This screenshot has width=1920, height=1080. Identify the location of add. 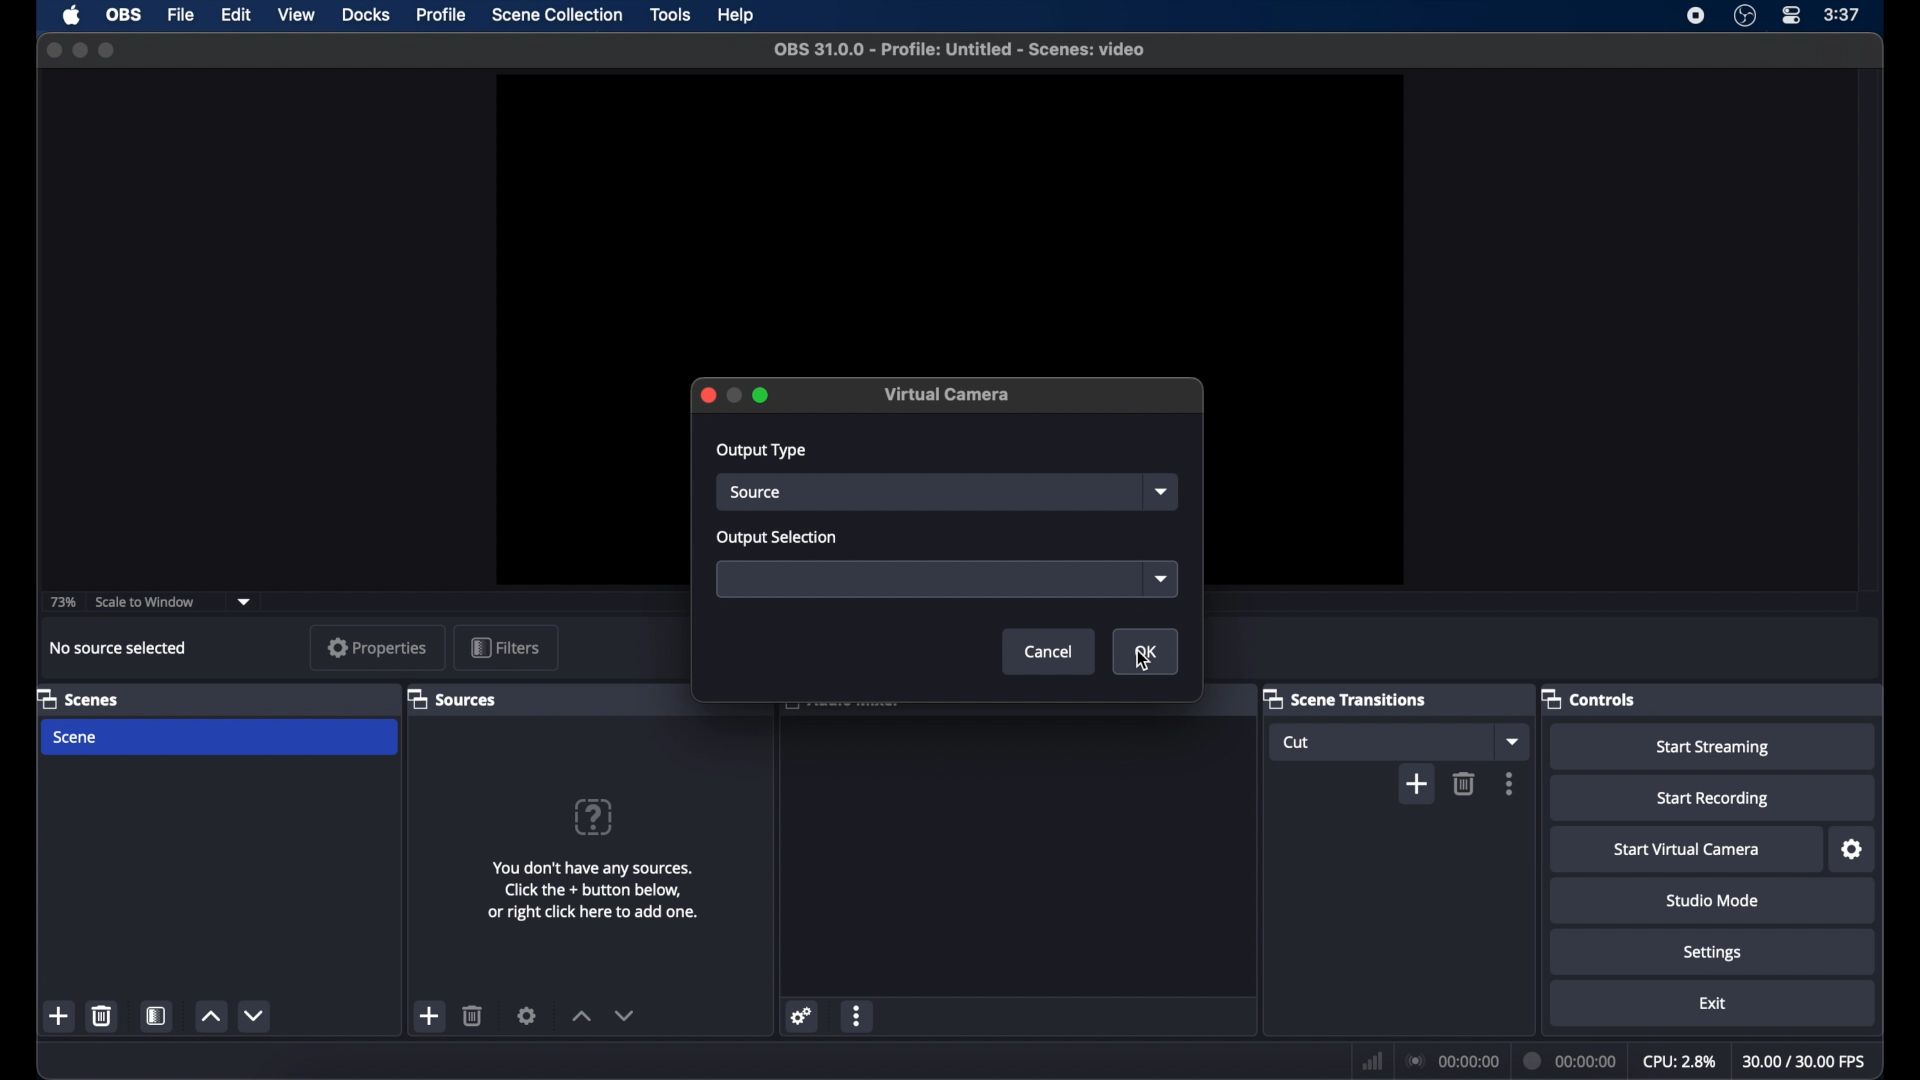
(430, 1016).